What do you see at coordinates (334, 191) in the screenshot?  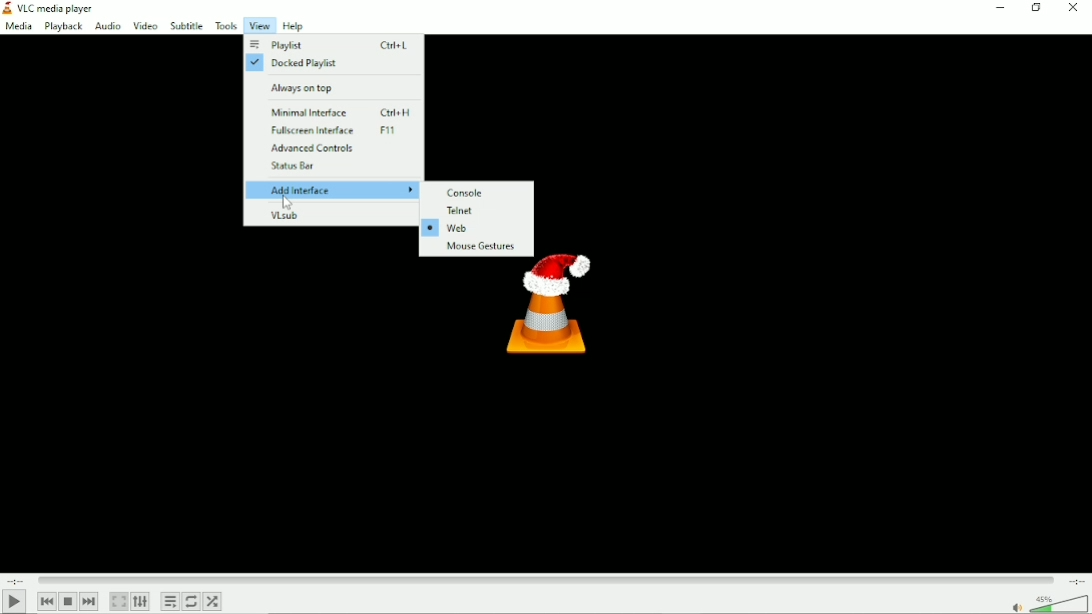 I see `Add interface` at bounding box center [334, 191].